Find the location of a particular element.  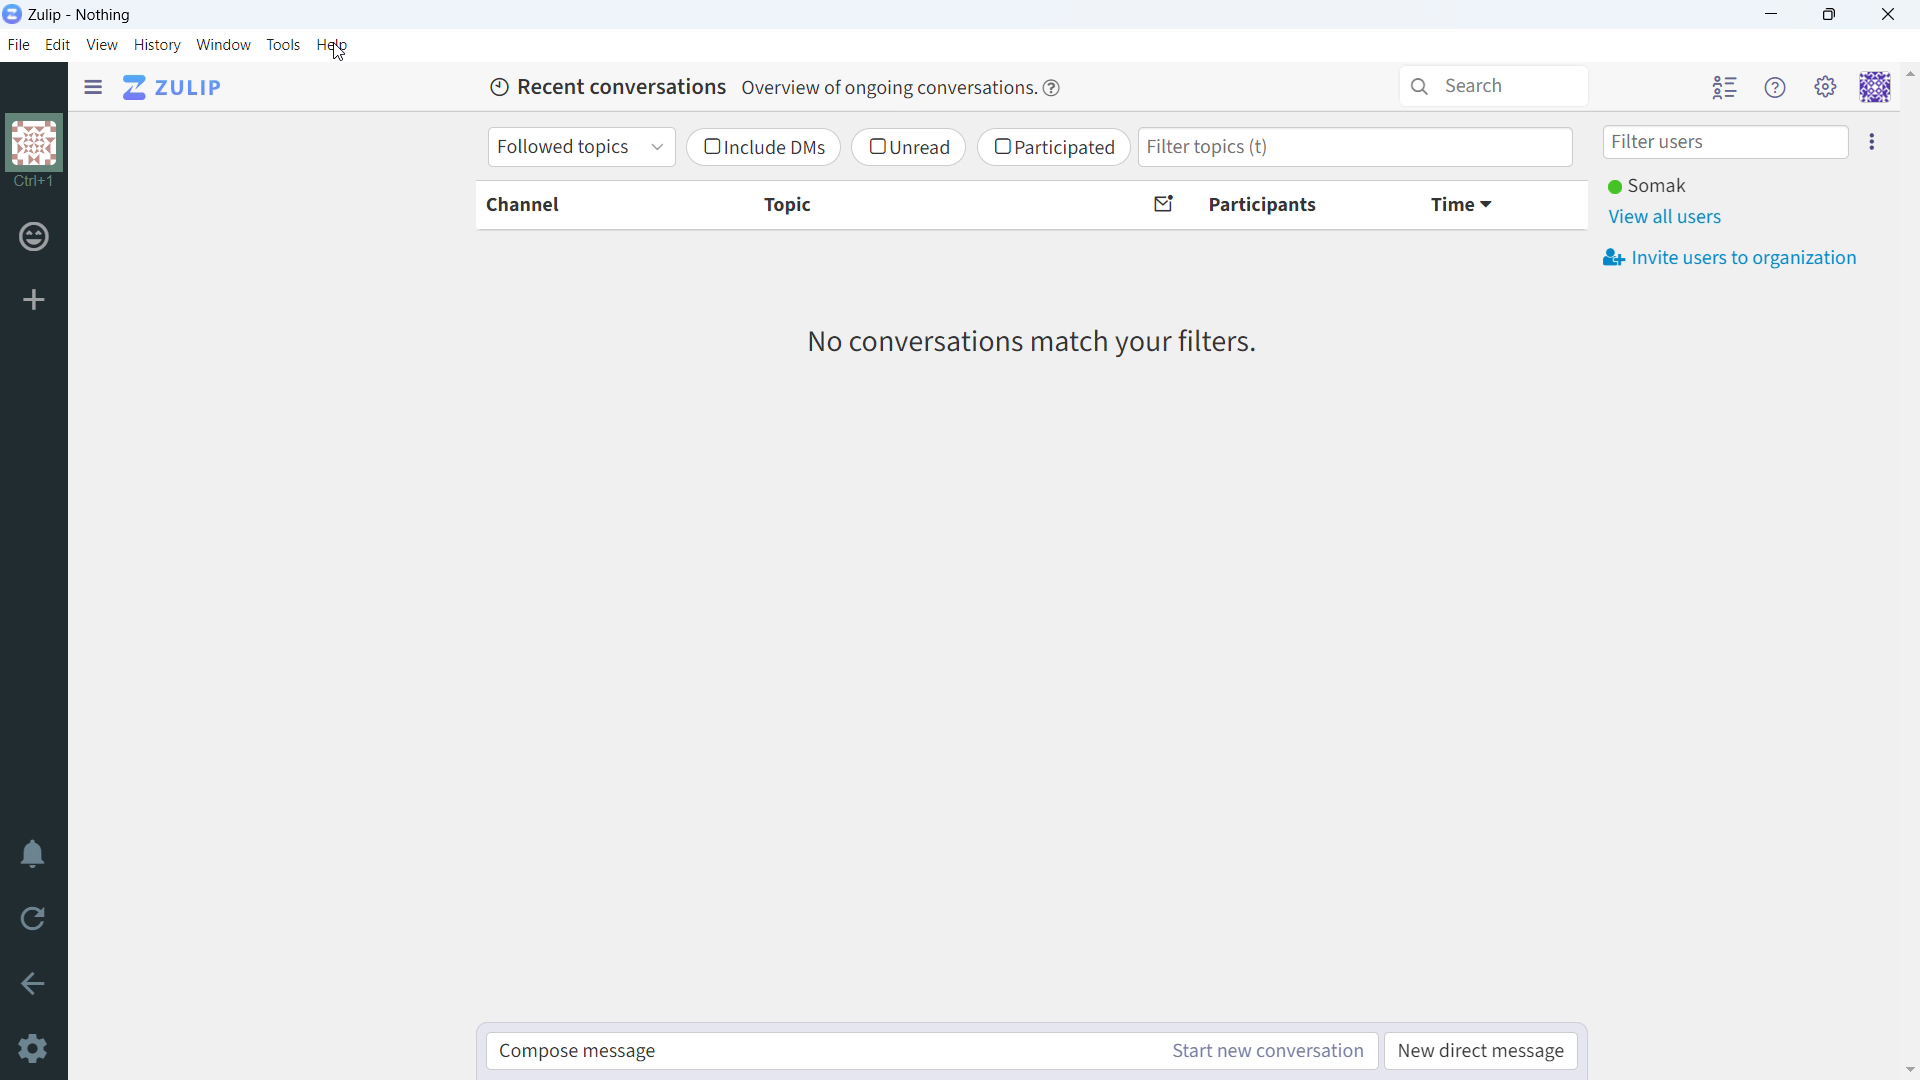

compose message is located at coordinates (821, 1051).